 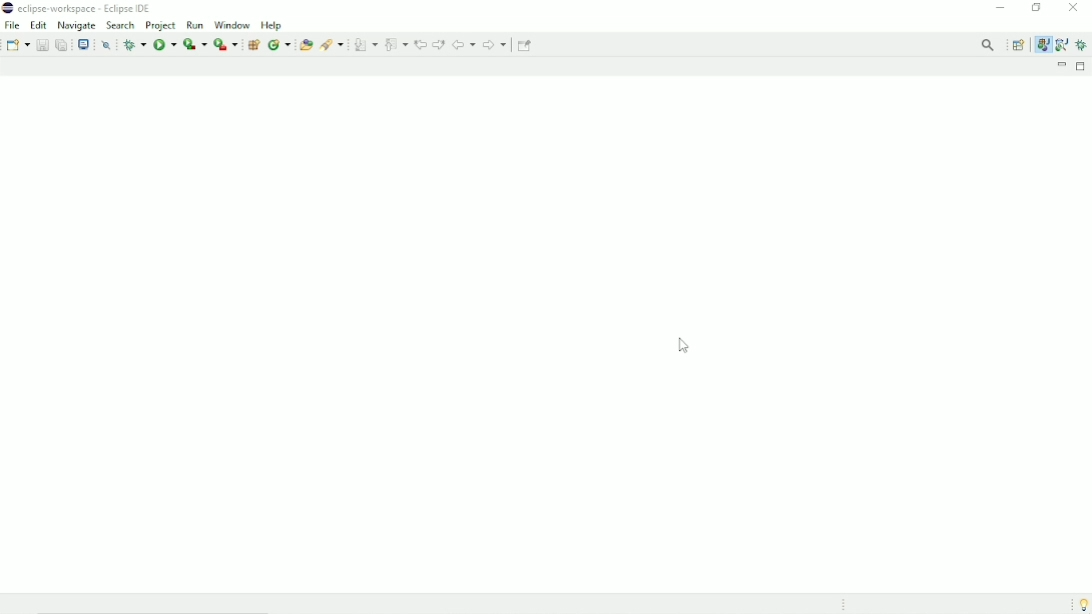 I want to click on logo, so click(x=7, y=7).